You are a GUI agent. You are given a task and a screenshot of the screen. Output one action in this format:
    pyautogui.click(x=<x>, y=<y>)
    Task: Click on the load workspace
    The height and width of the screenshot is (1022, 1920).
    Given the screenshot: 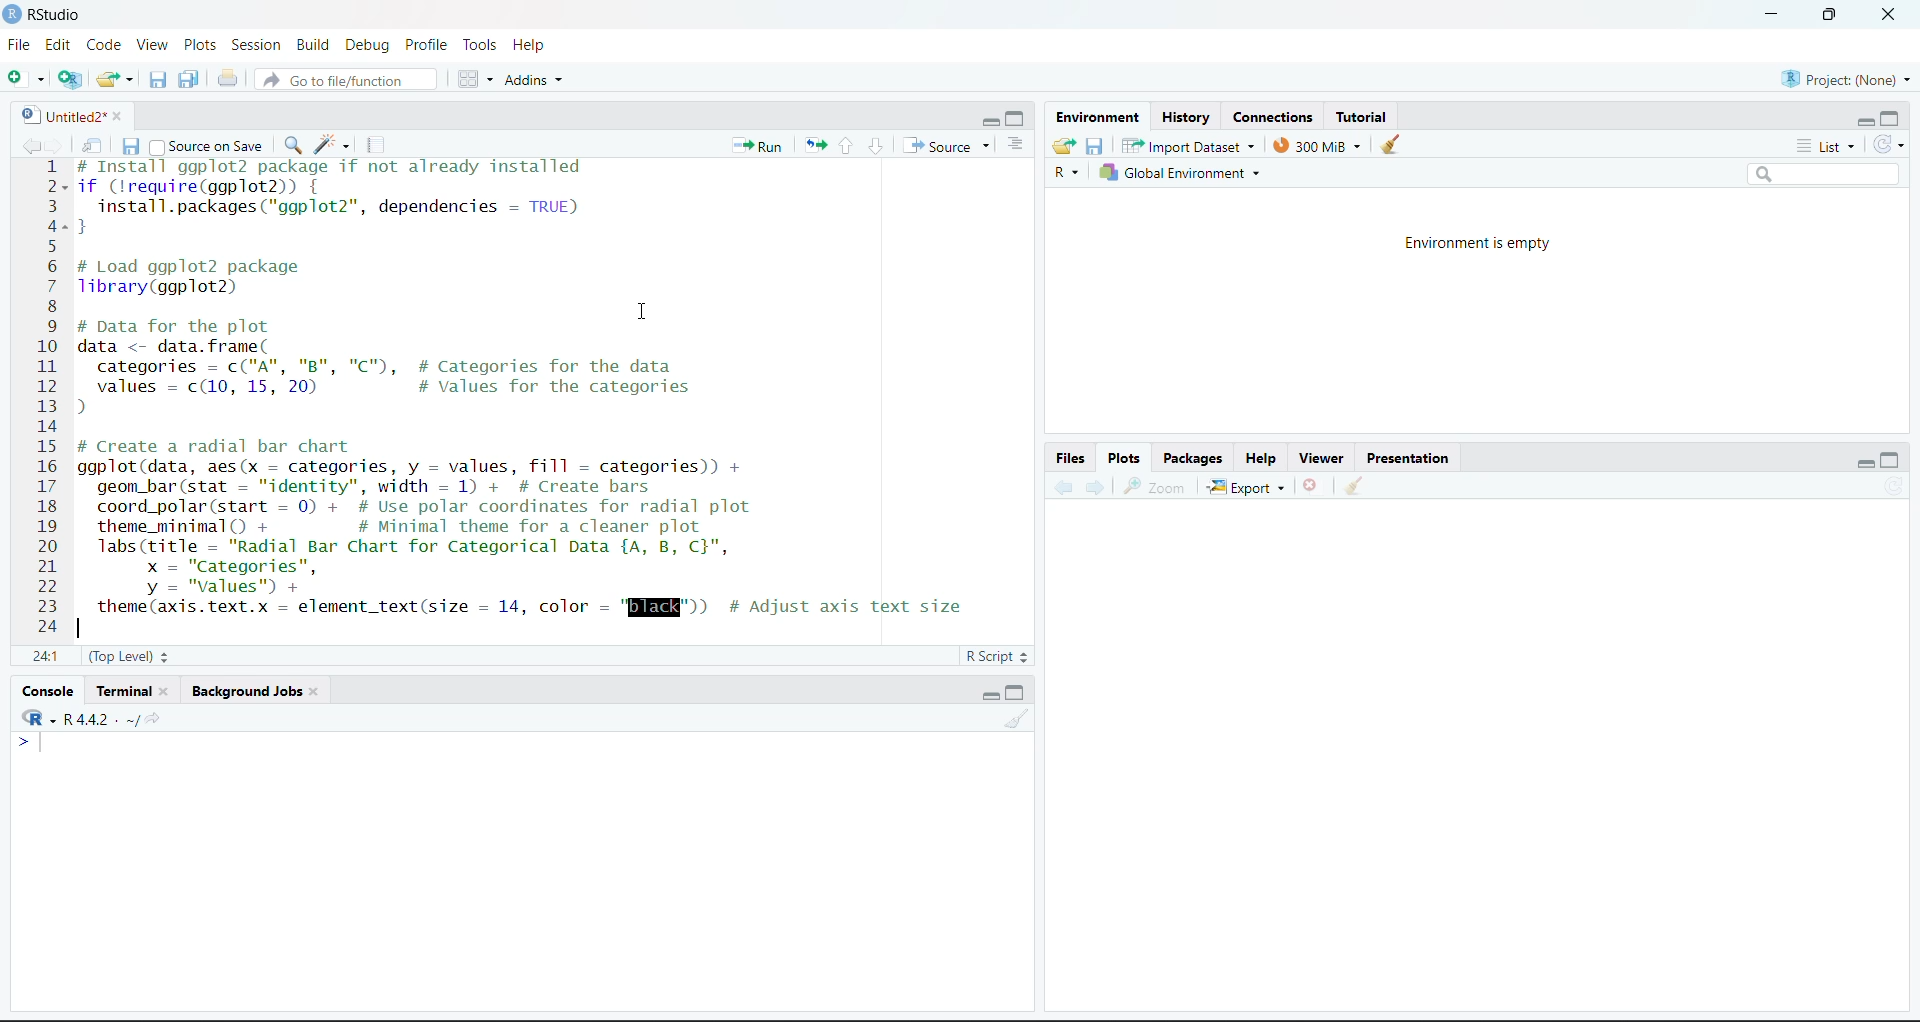 What is the action you would take?
    pyautogui.click(x=1064, y=145)
    